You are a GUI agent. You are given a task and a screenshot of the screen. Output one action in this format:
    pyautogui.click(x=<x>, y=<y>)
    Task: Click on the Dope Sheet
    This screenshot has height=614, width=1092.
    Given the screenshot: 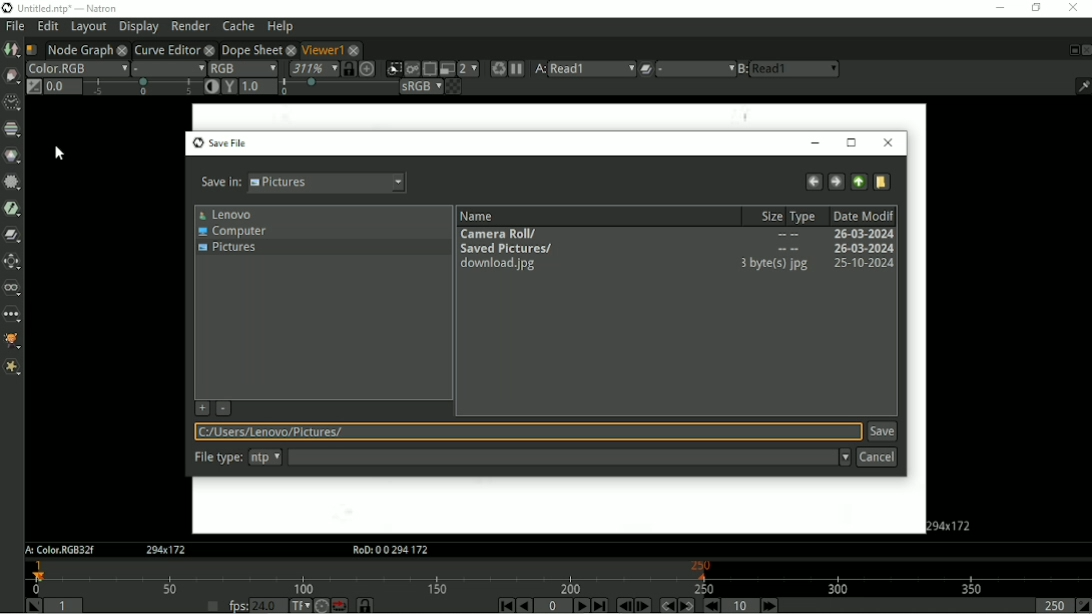 What is the action you would take?
    pyautogui.click(x=251, y=48)
    